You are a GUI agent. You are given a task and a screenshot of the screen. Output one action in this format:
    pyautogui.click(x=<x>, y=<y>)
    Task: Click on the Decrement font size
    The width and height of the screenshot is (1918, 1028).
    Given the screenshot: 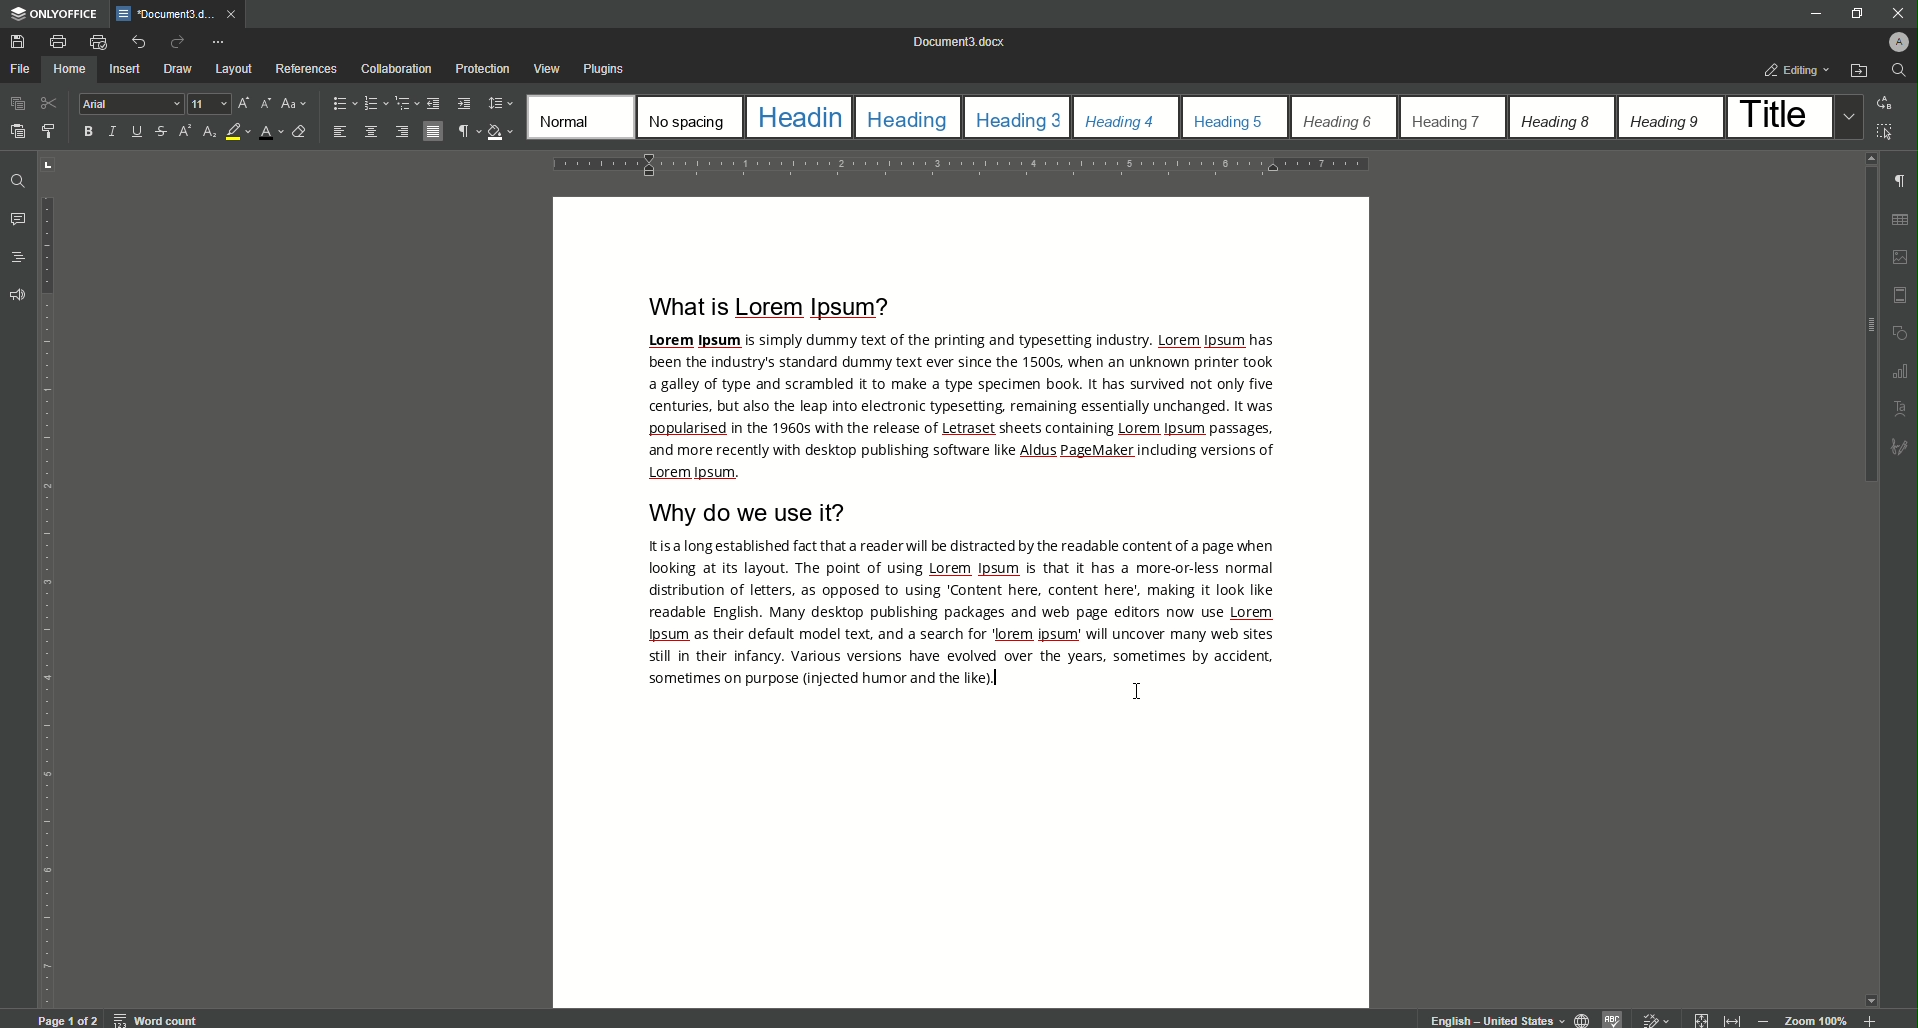 What is the action you would take?
    pyautogui.click(x=265, y=104)
    